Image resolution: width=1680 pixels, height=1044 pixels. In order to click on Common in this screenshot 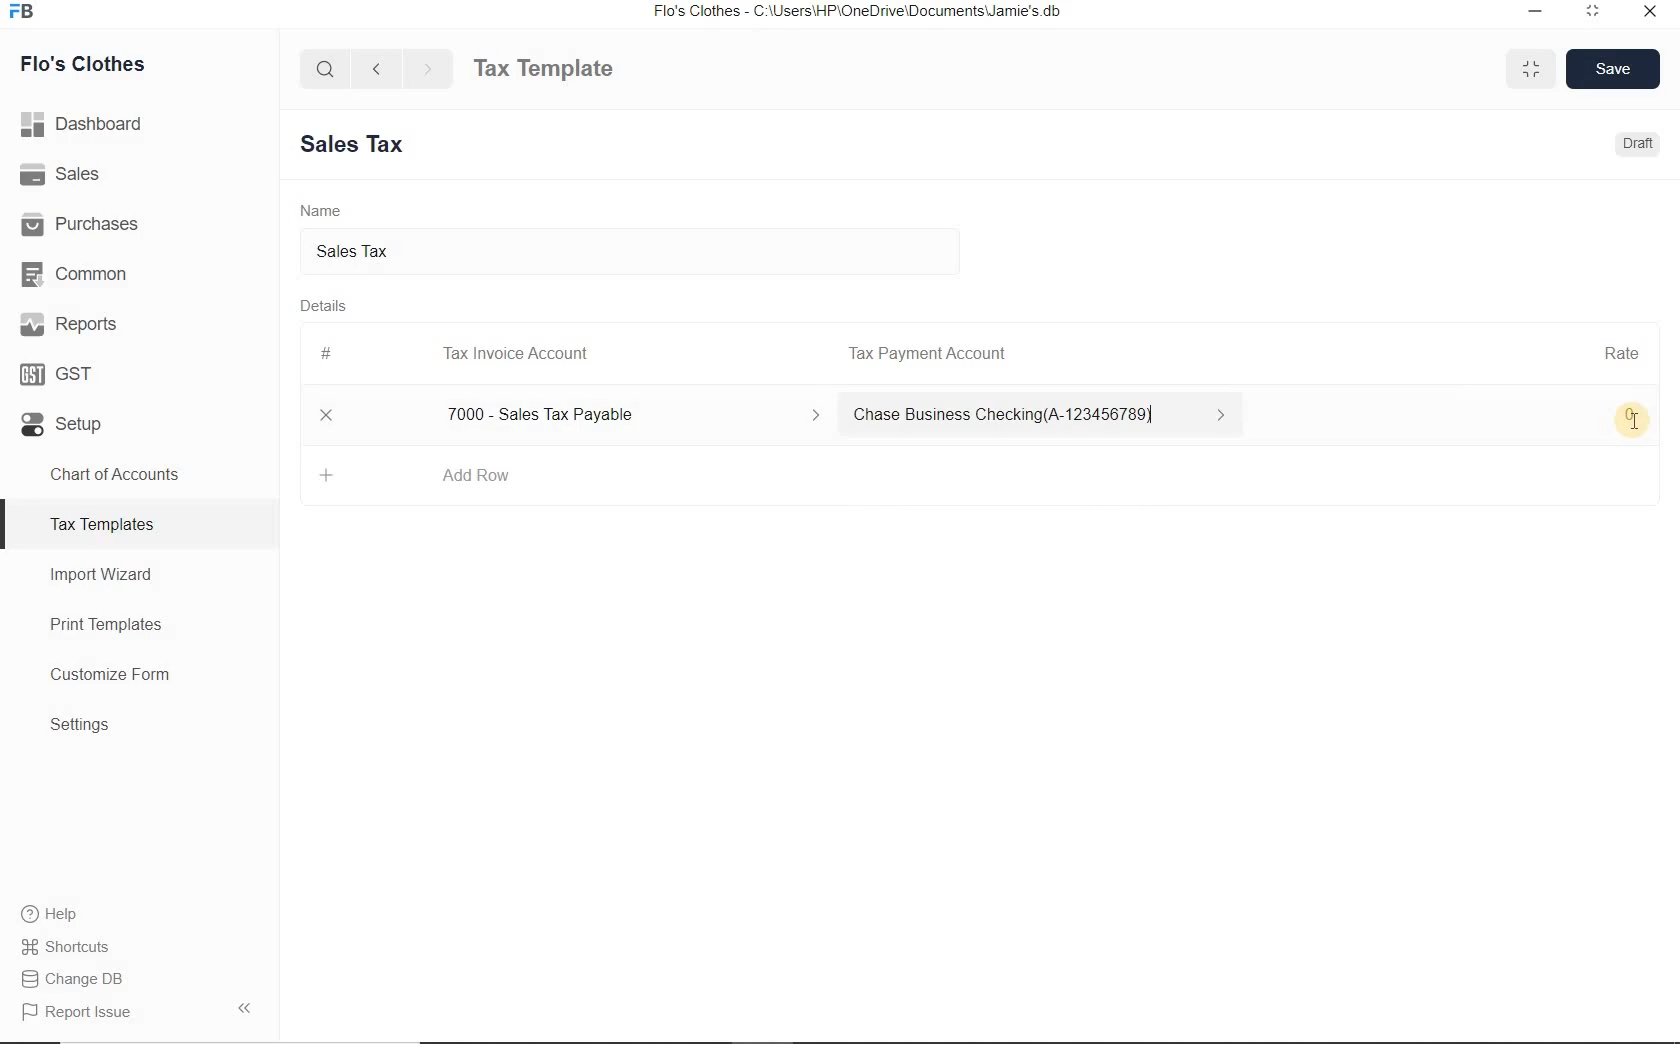, I will do `click(139, 271)`.